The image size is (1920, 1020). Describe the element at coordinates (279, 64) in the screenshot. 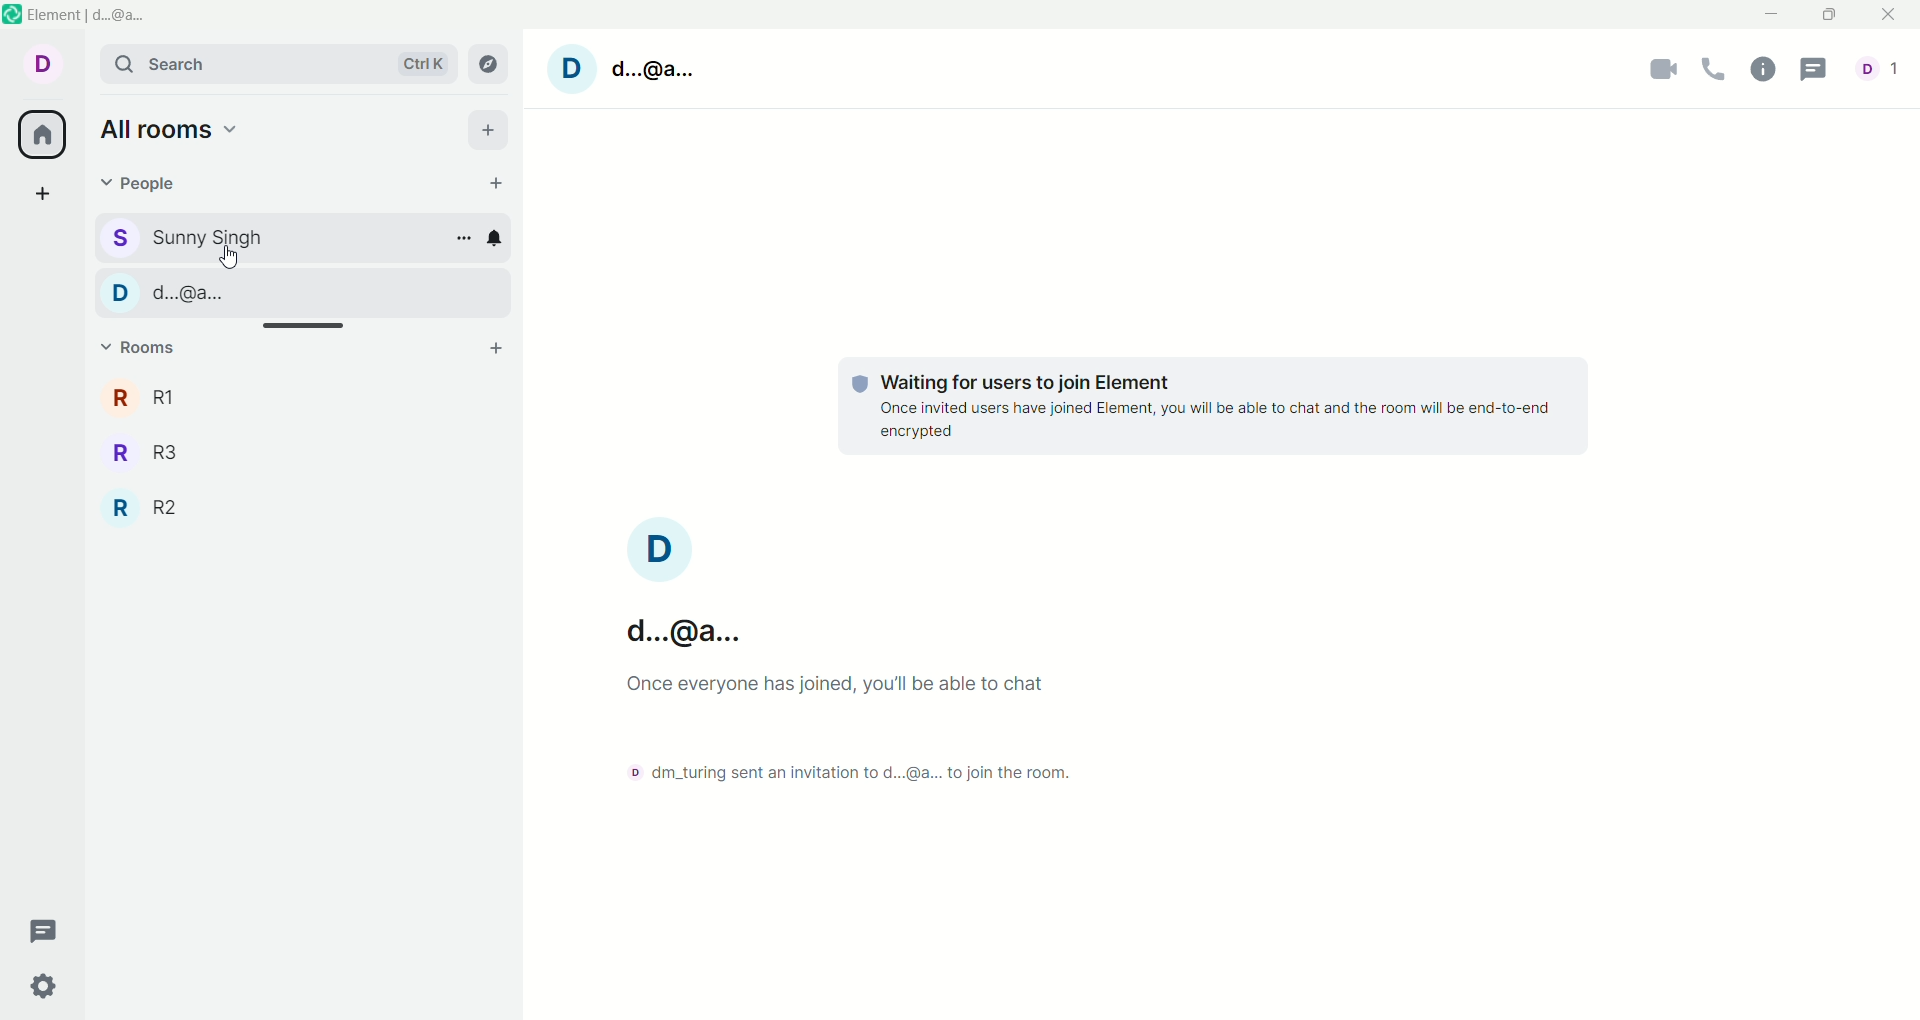

I see `search` at that location.